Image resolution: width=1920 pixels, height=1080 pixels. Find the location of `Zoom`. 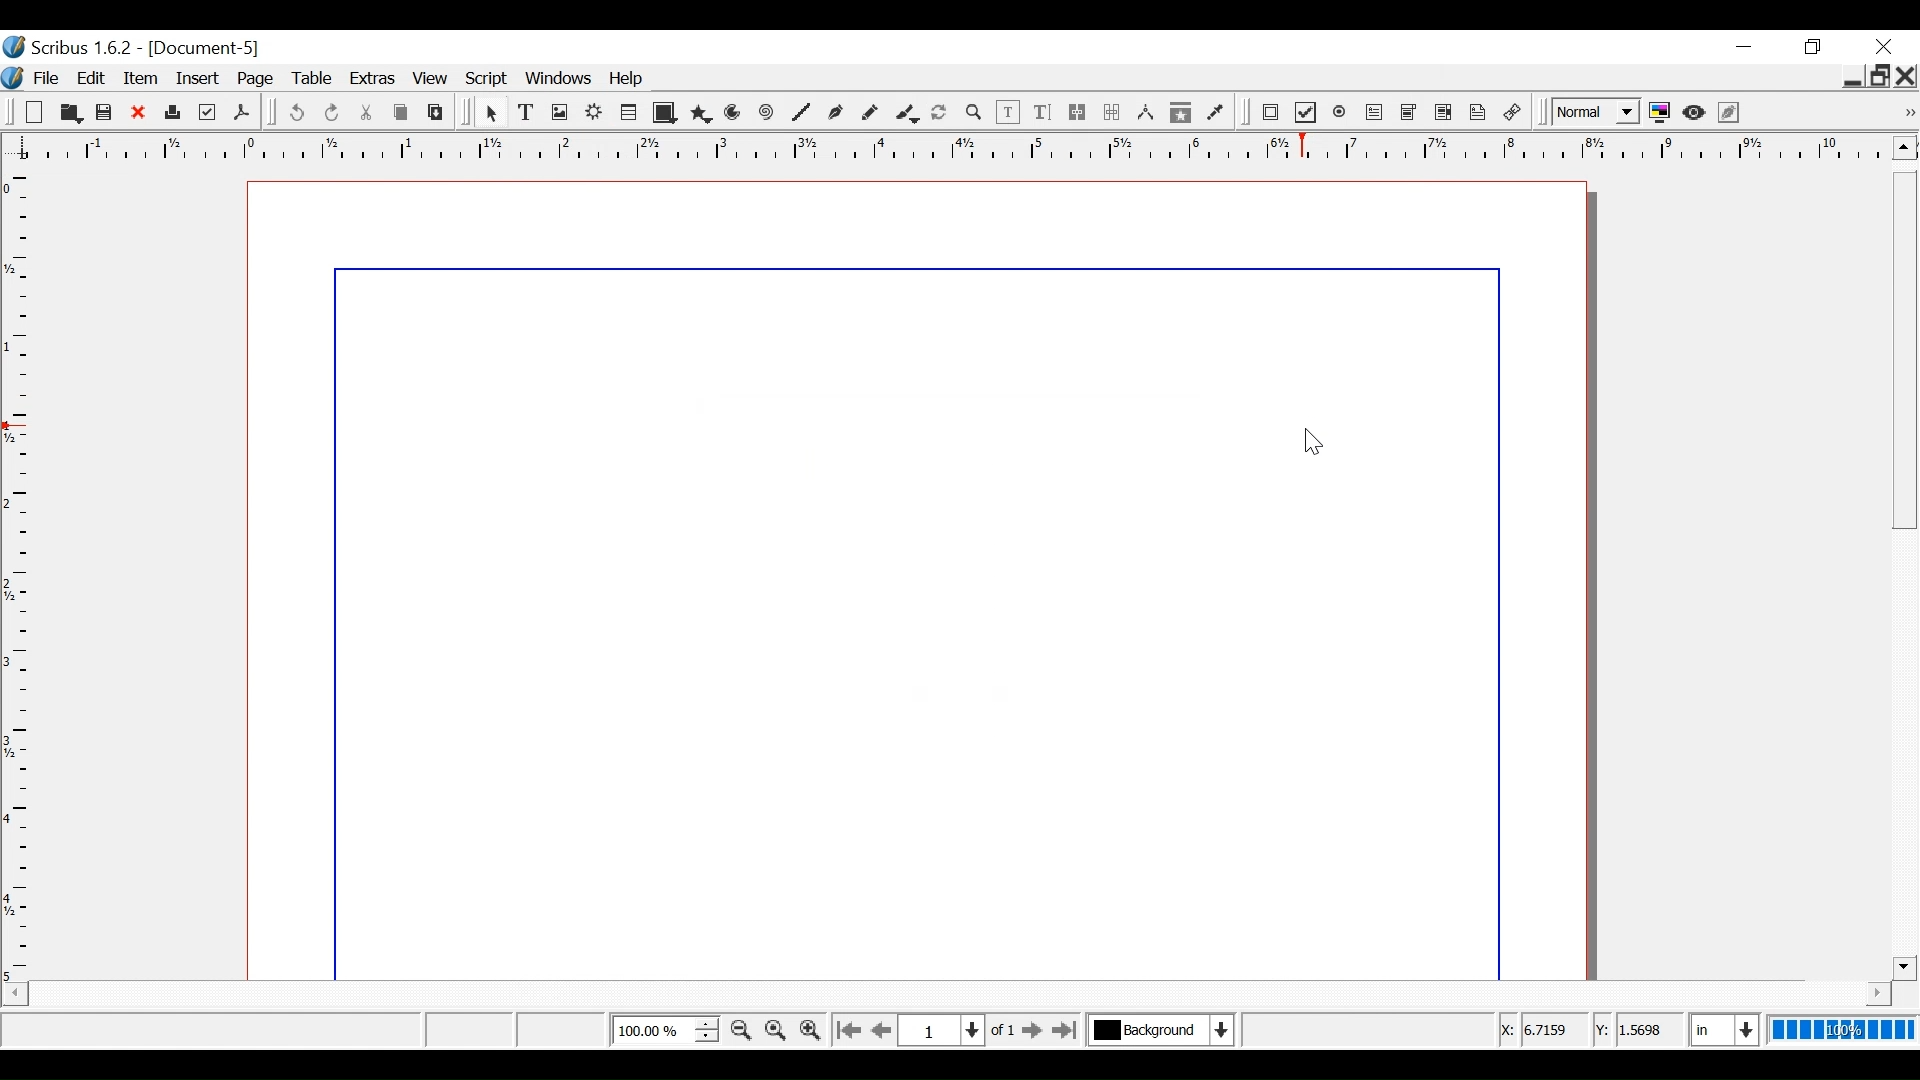

Zoom is located at coordinates (973, 113).